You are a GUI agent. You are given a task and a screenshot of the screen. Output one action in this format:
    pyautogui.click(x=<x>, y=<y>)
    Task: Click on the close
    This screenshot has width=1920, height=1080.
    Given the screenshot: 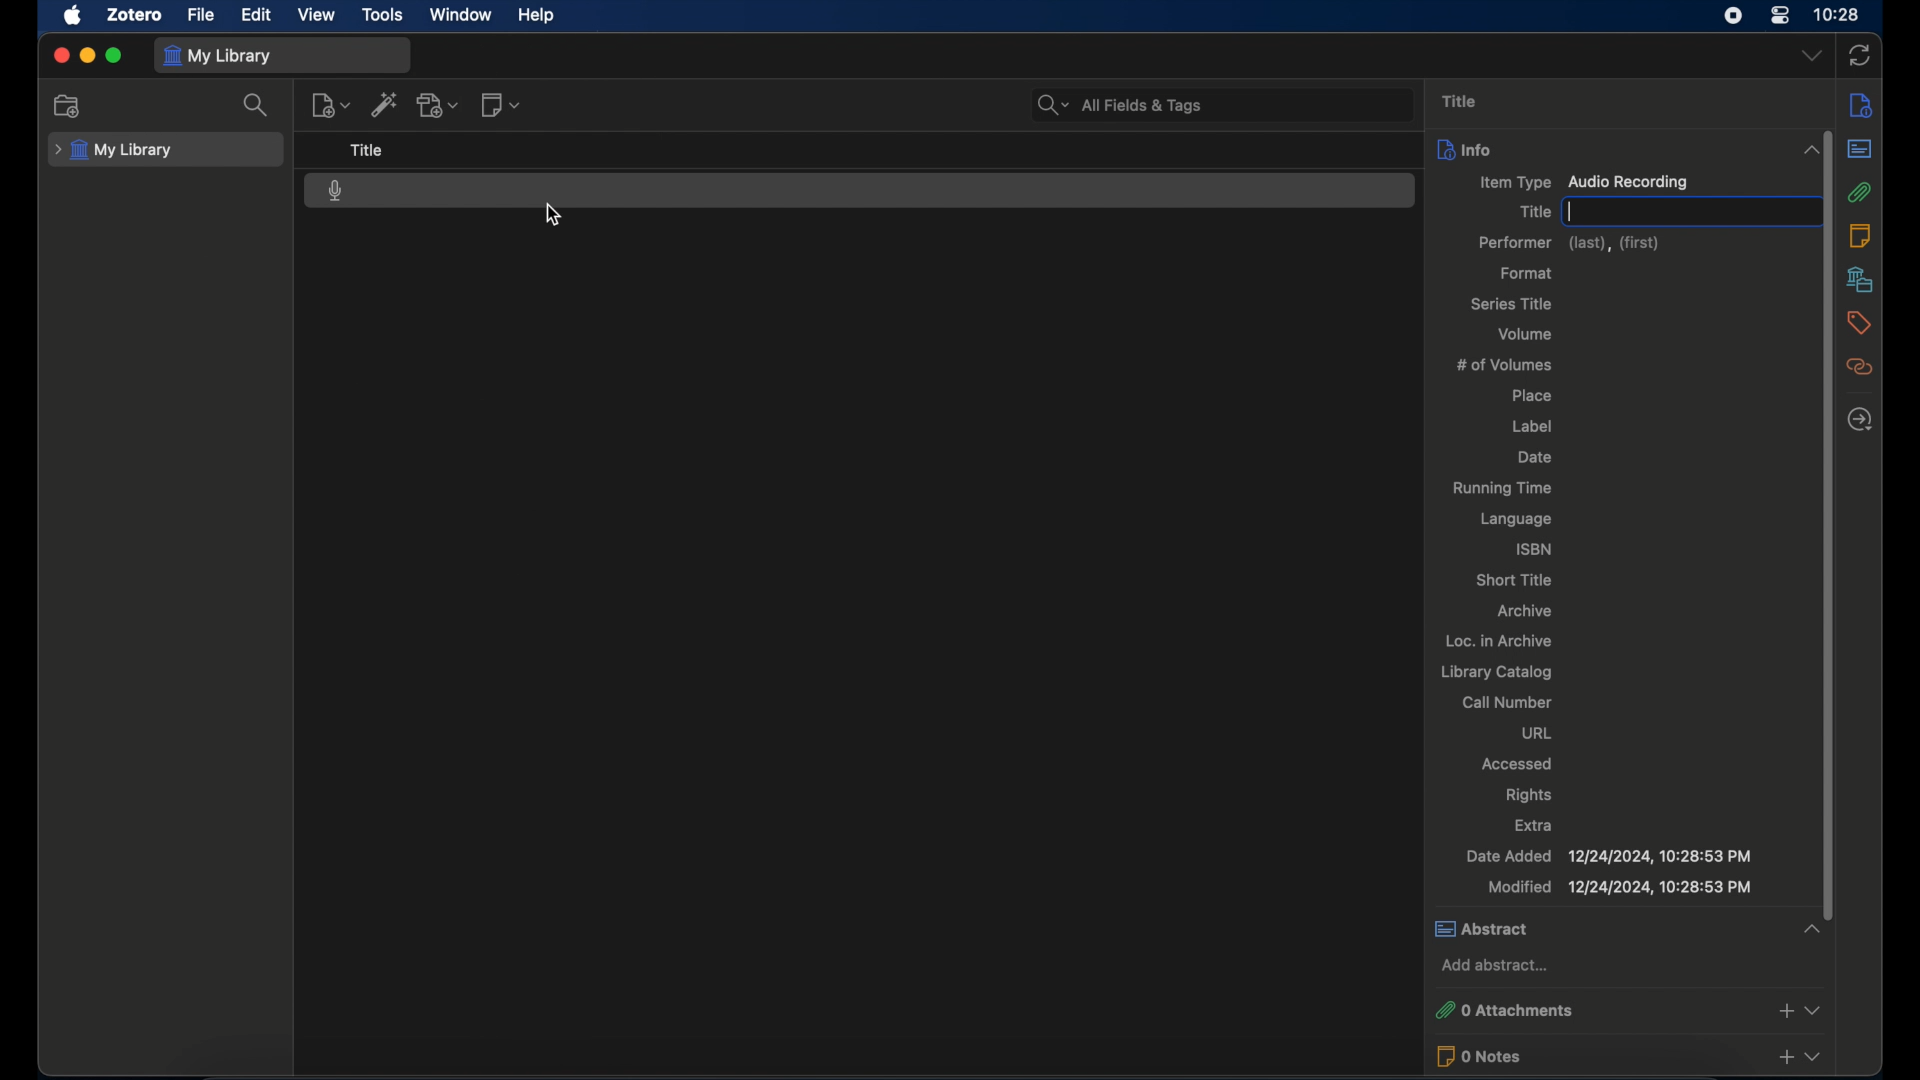 What is the action you would take?
    pyautogui.click(x=60, y=56)
    